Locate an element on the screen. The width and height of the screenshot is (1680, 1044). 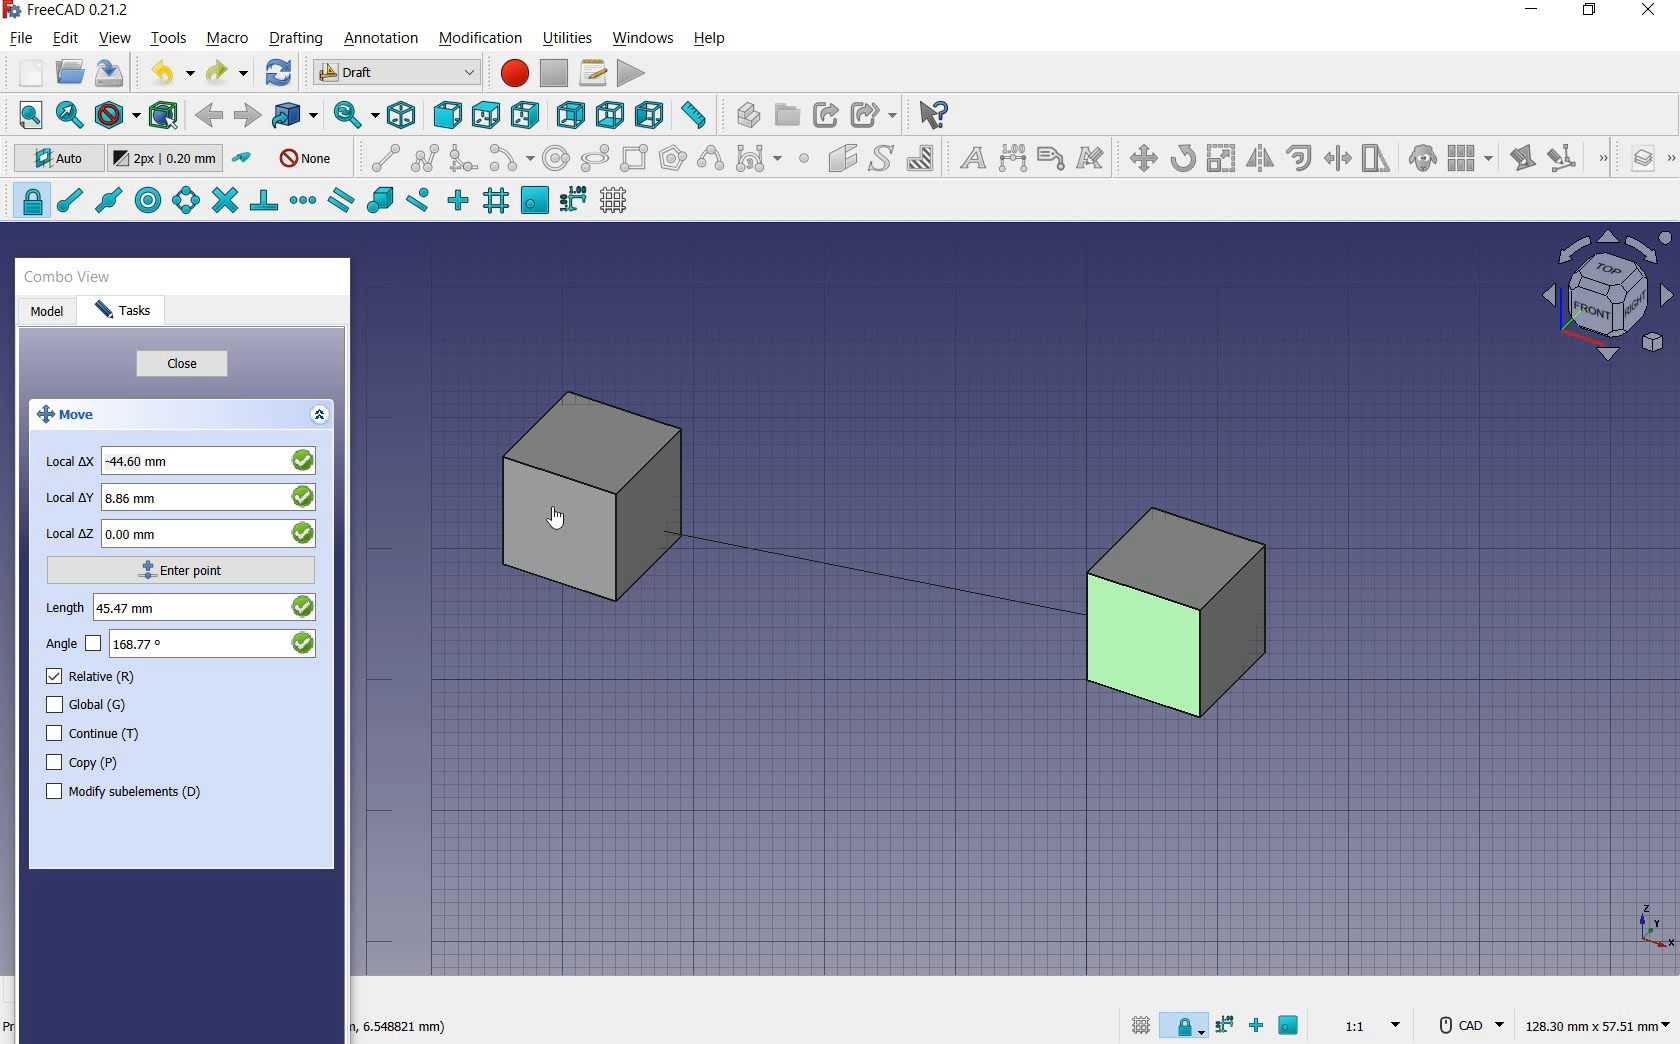
local x is located at coordinates (183, 461).